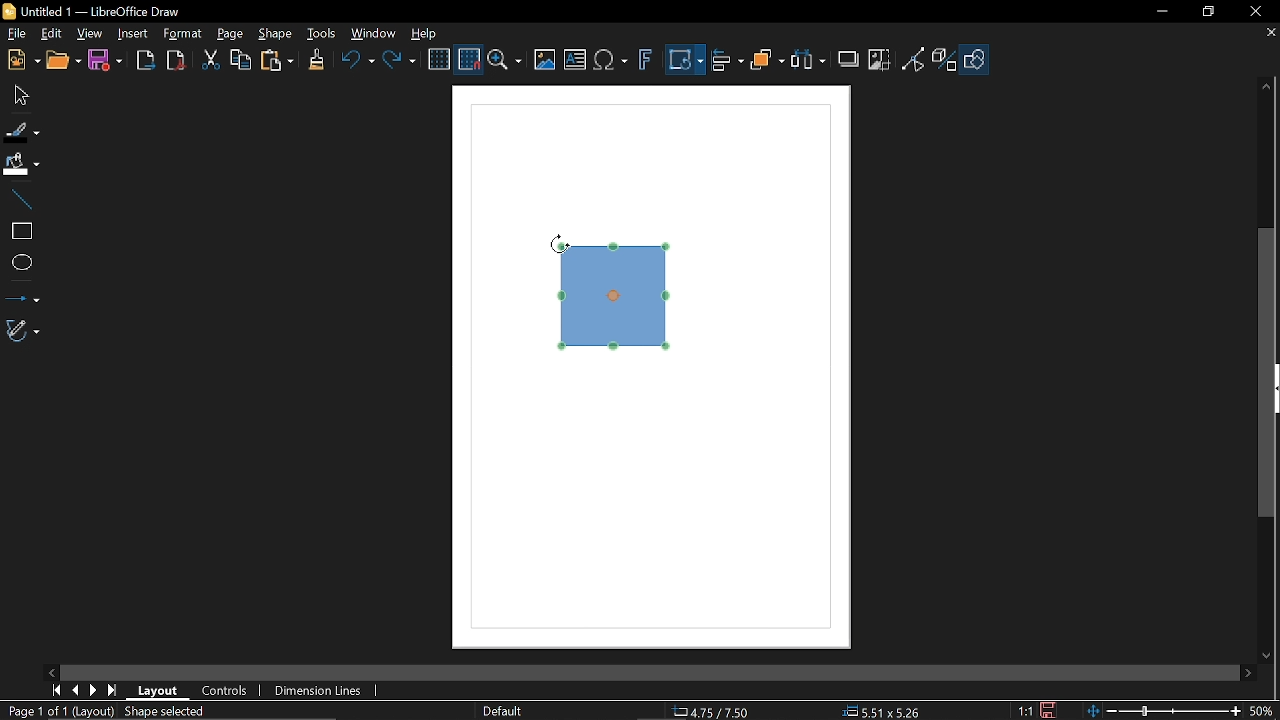 This screenshot has height=720, width=1280. I want to click on Save, so click(1046, 710).